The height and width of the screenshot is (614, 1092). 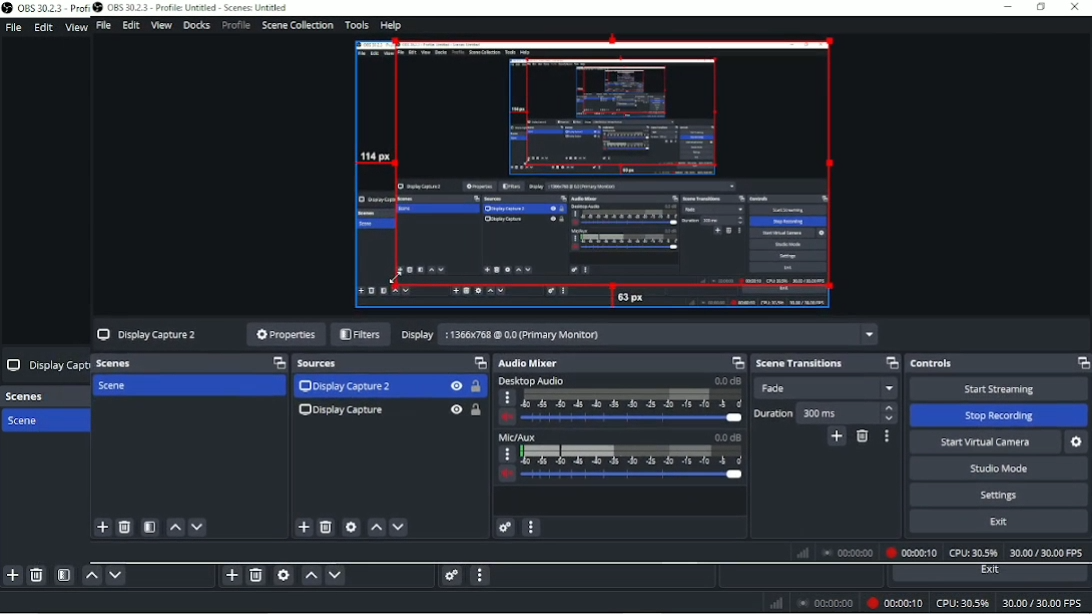 I want to click on Lock, so click(x=478, y=410).